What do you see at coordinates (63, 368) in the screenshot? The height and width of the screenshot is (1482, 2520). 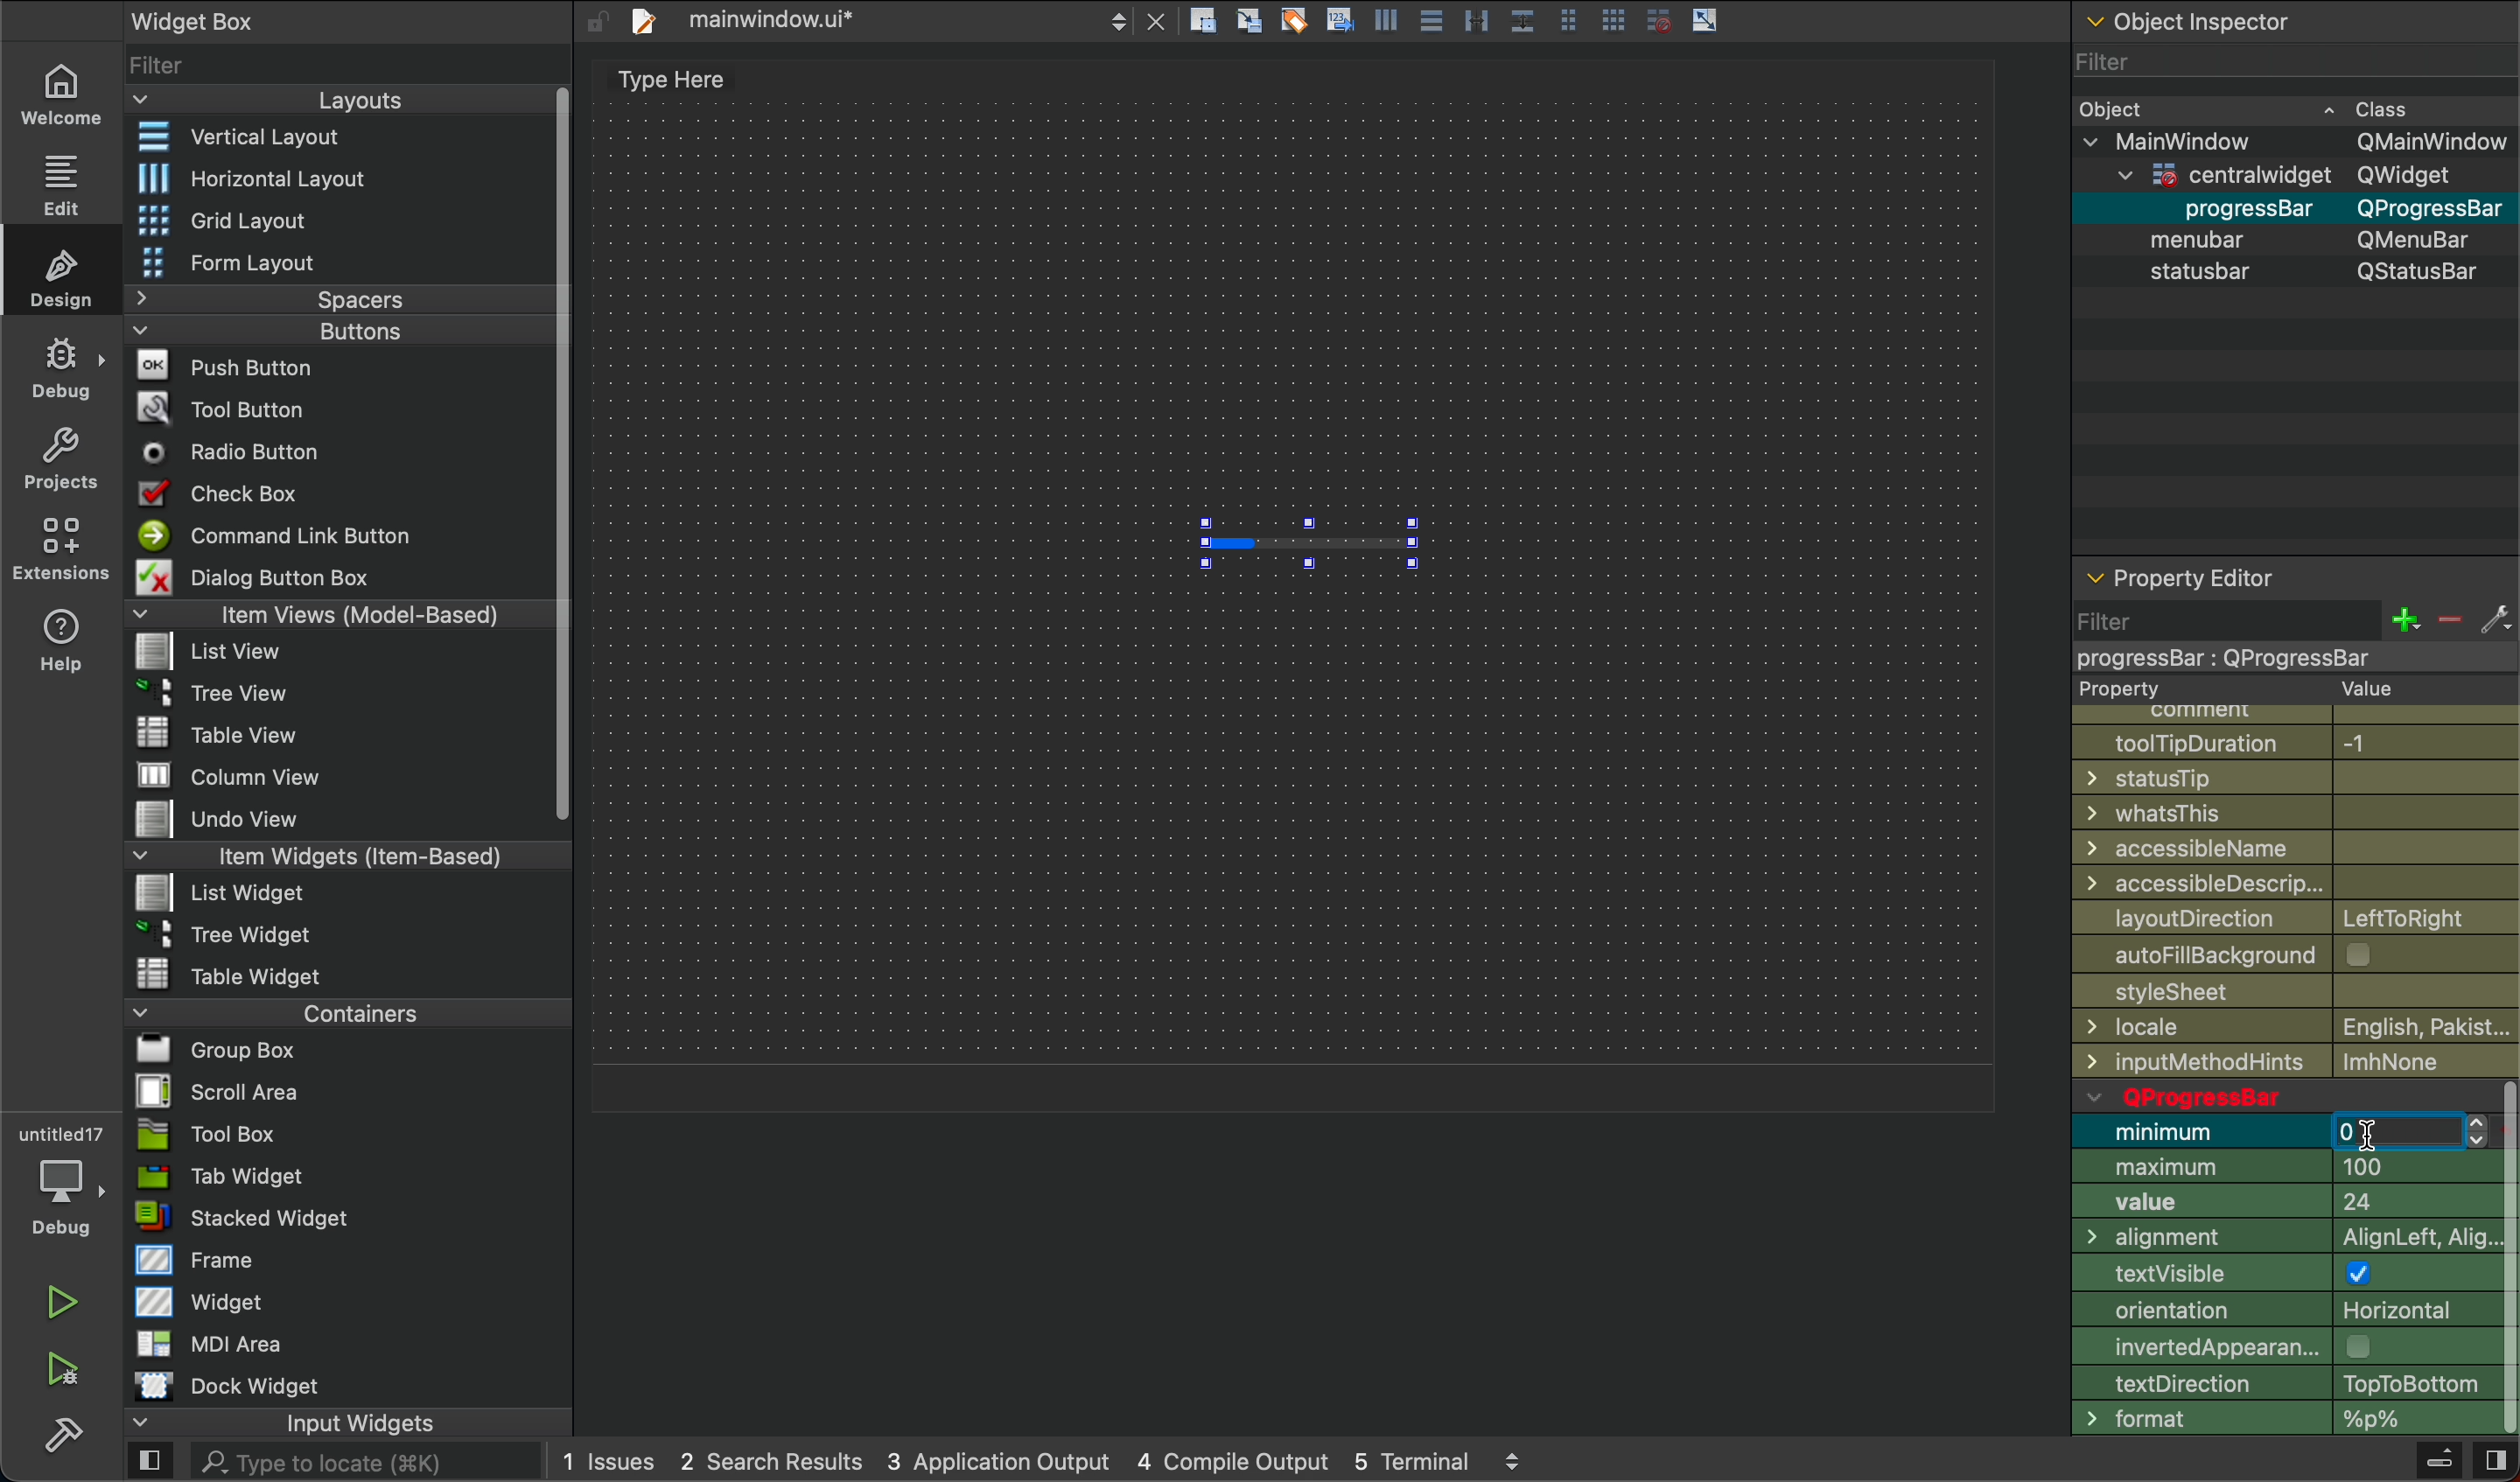 I see `debug` at bounding box center [63, 368].